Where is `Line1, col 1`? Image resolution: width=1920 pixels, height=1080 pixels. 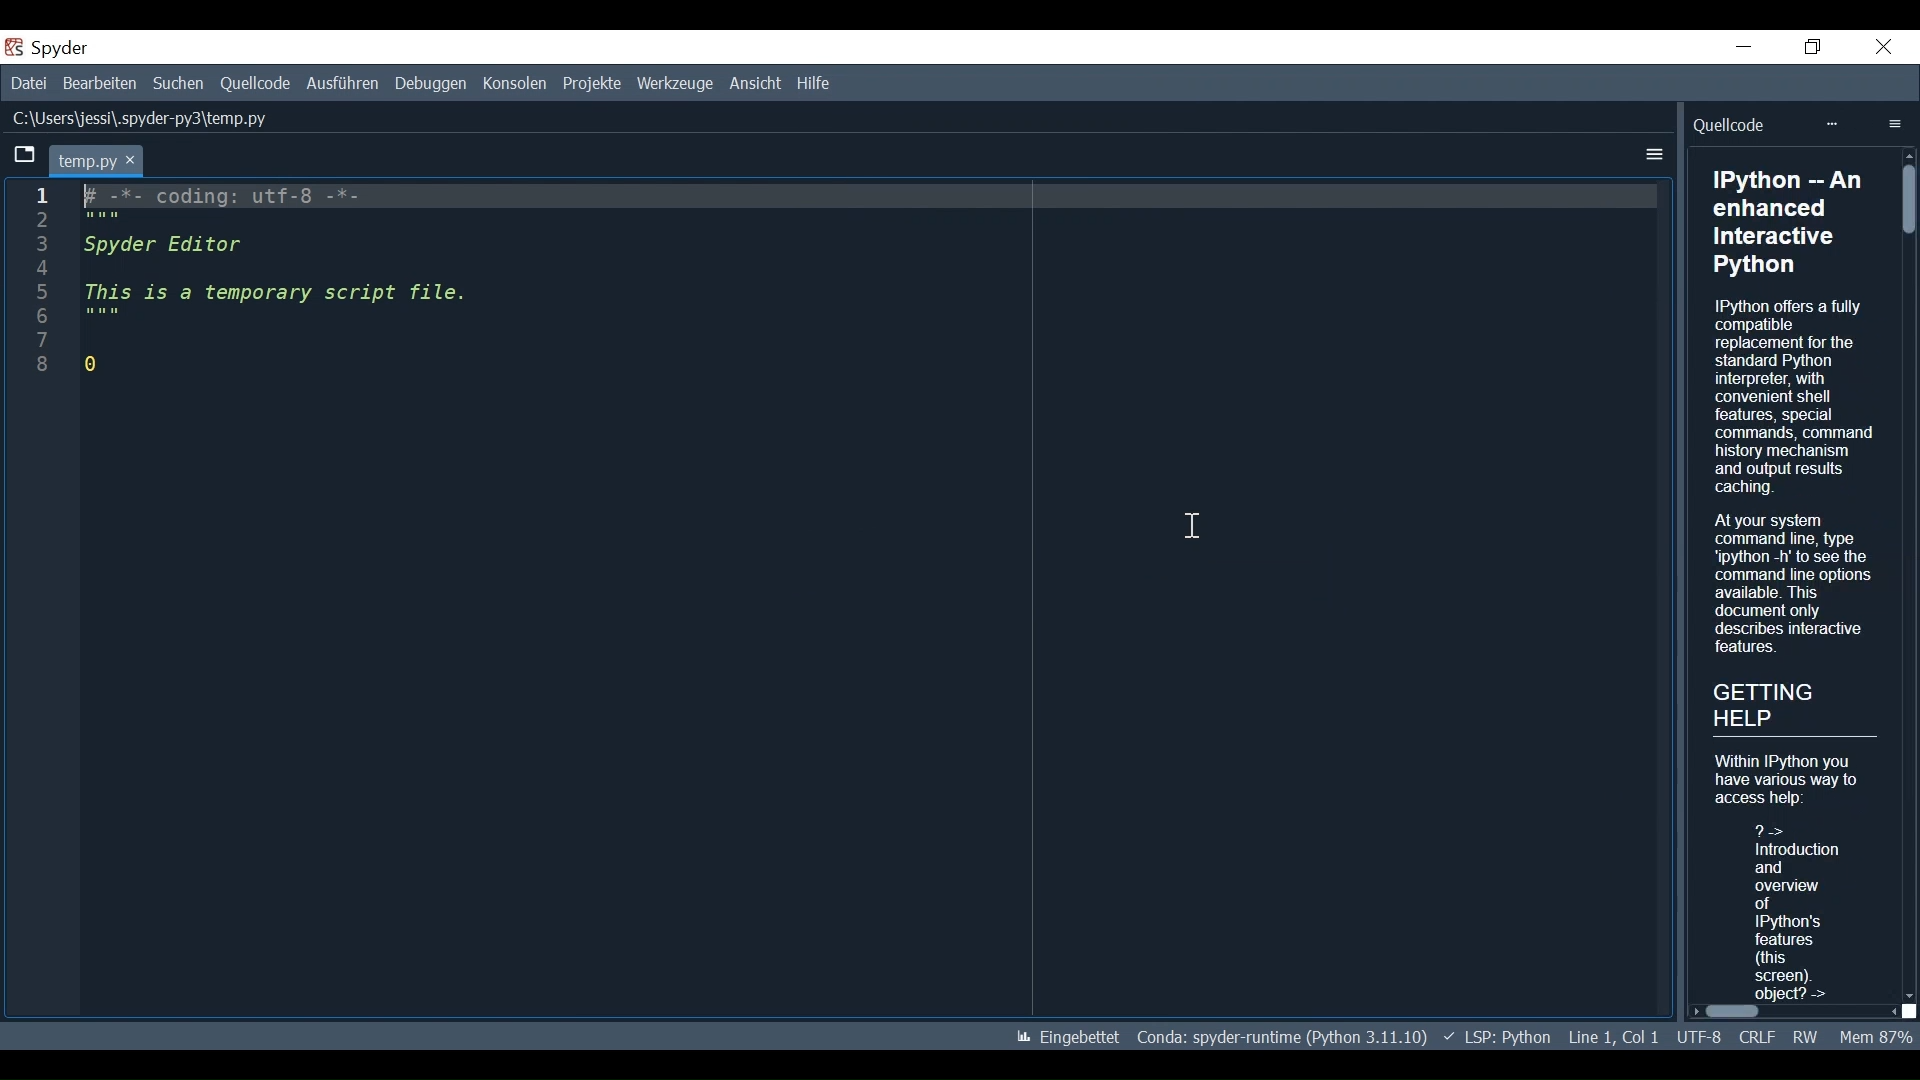
Line1, col 1 is located at coordinates (1615, 1036).